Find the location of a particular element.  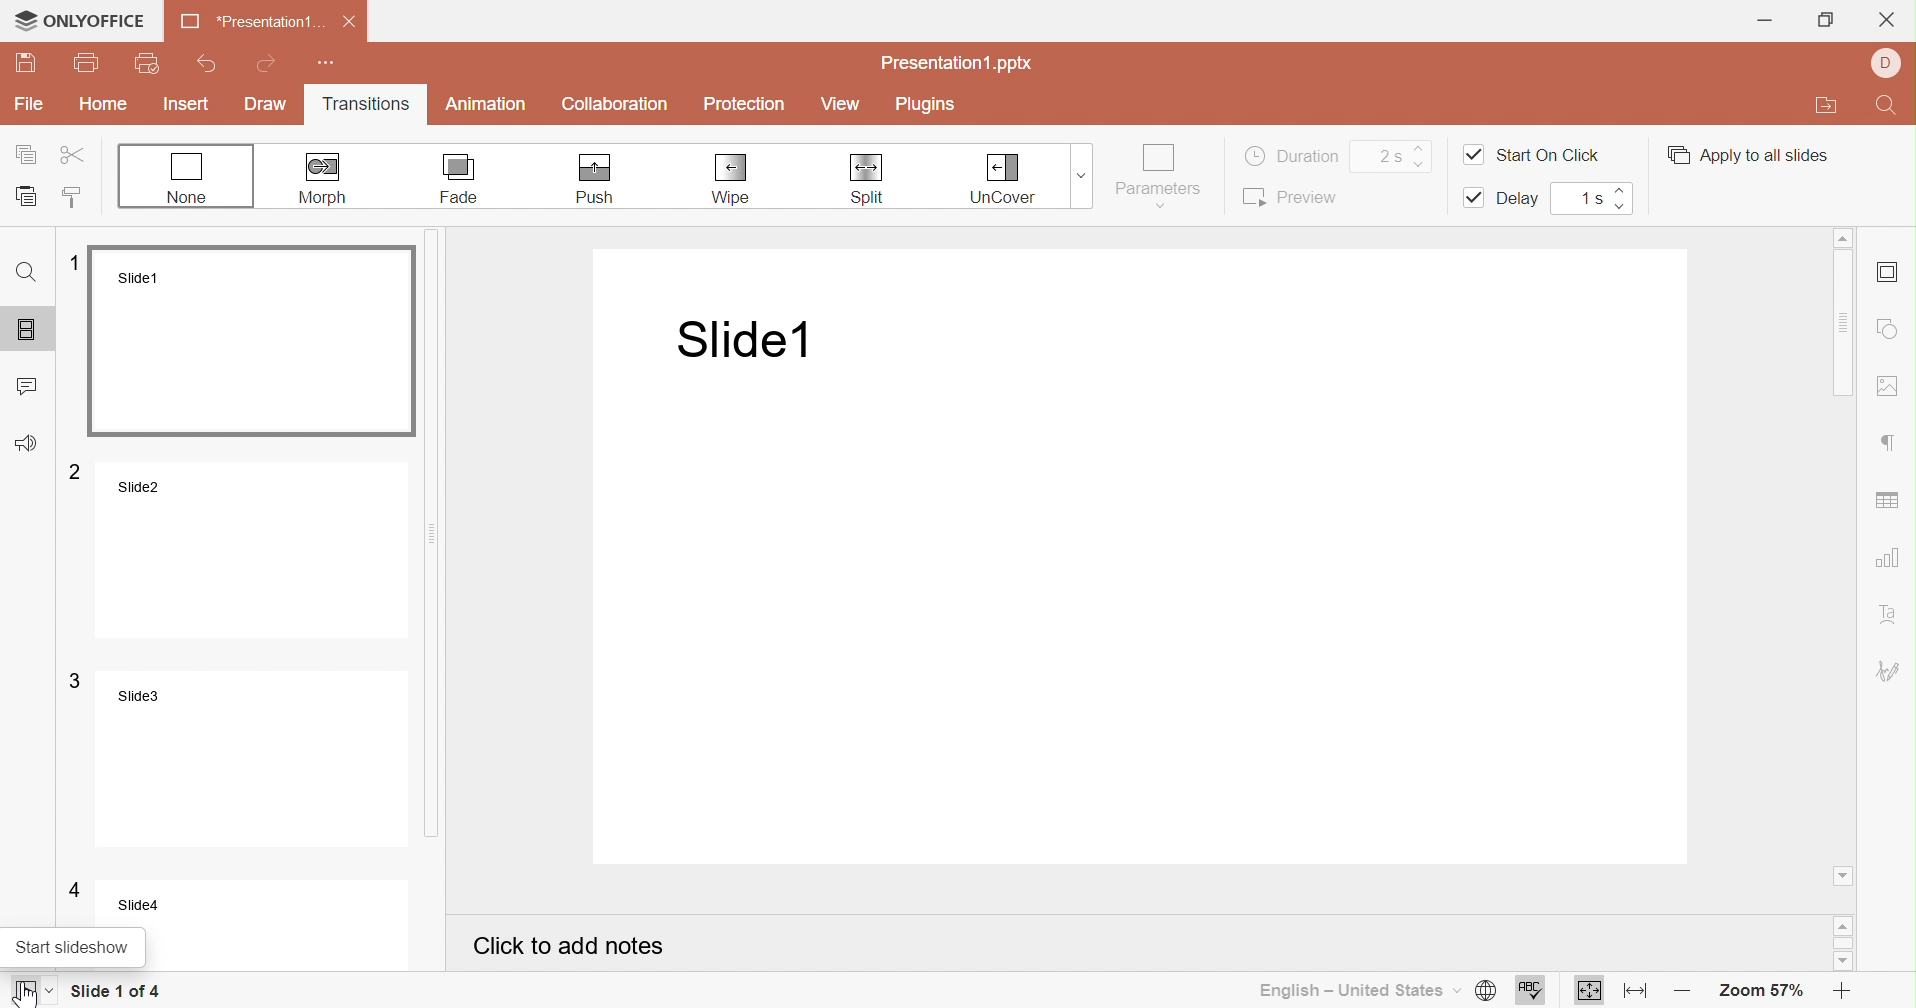

Open file location is located at coordinates (1828, 106).